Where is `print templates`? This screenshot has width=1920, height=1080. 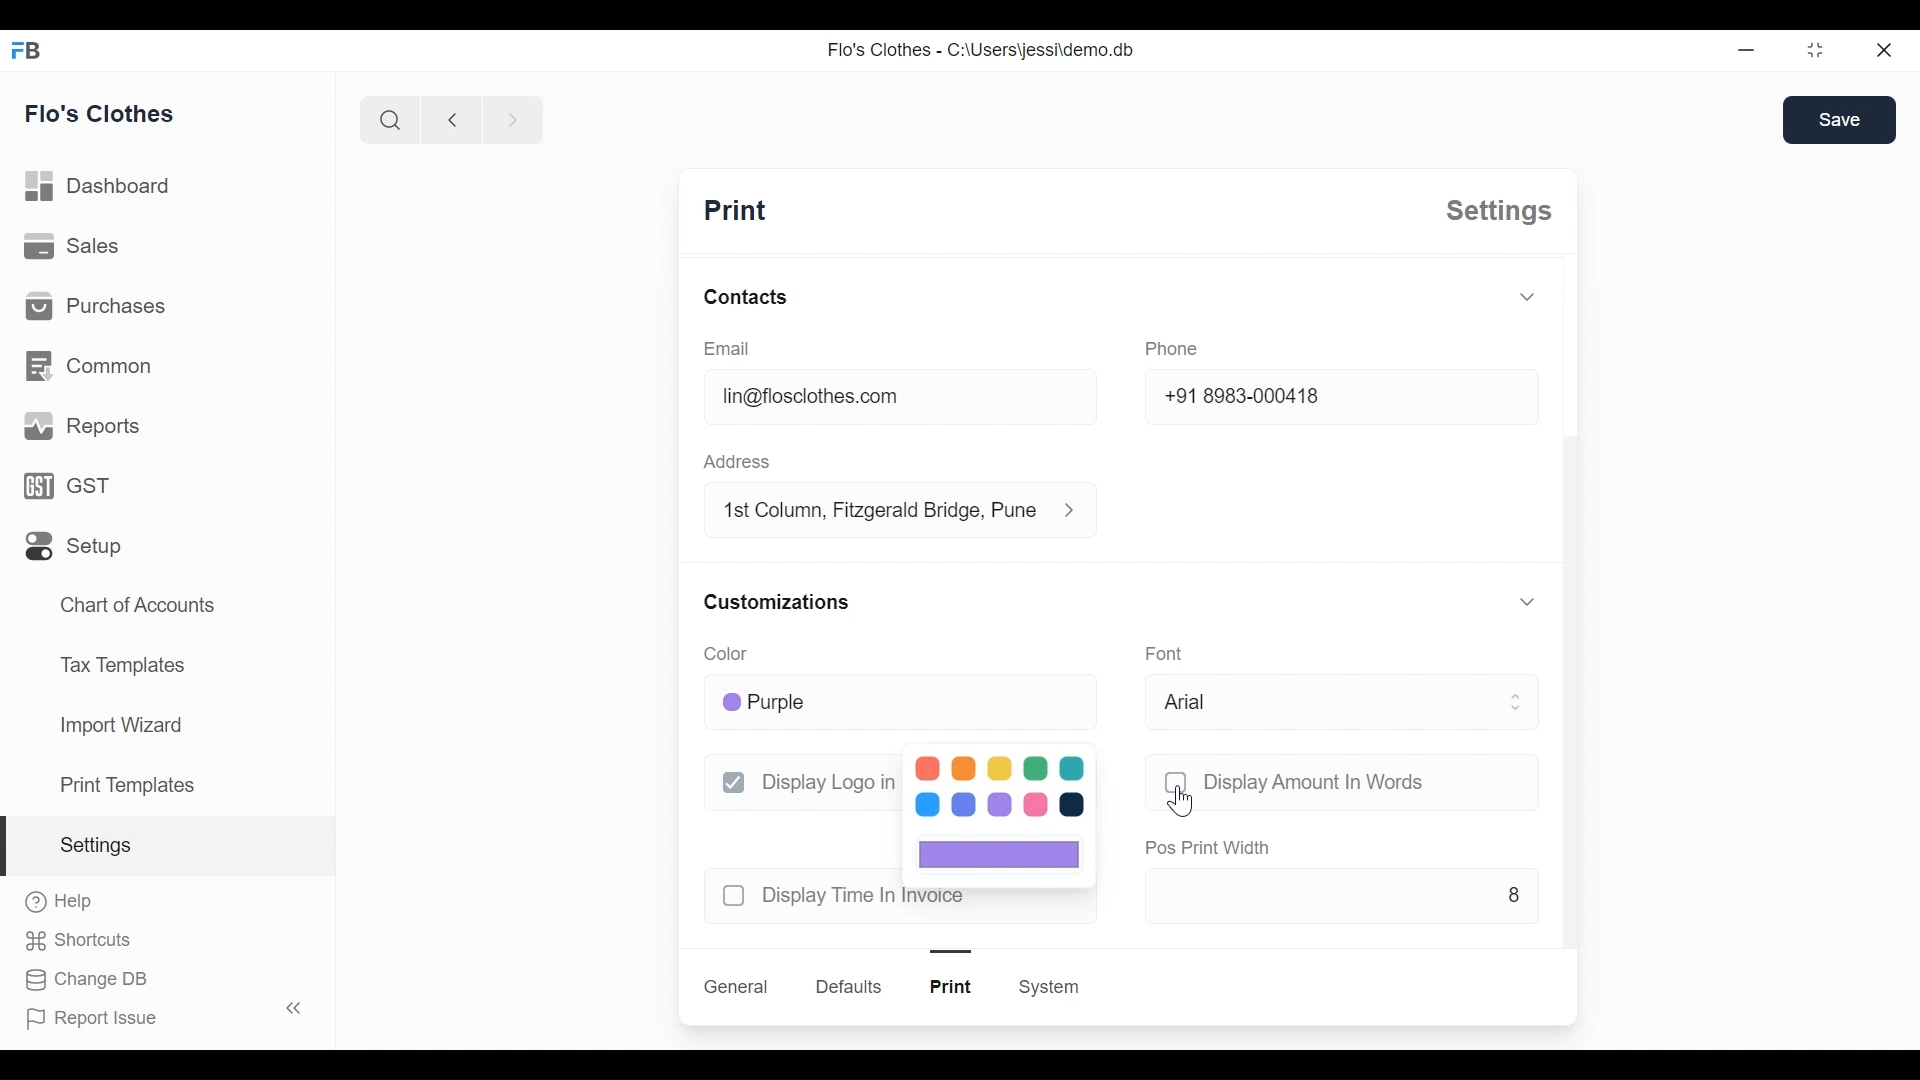 print templates is located at coordinates (128, 785).